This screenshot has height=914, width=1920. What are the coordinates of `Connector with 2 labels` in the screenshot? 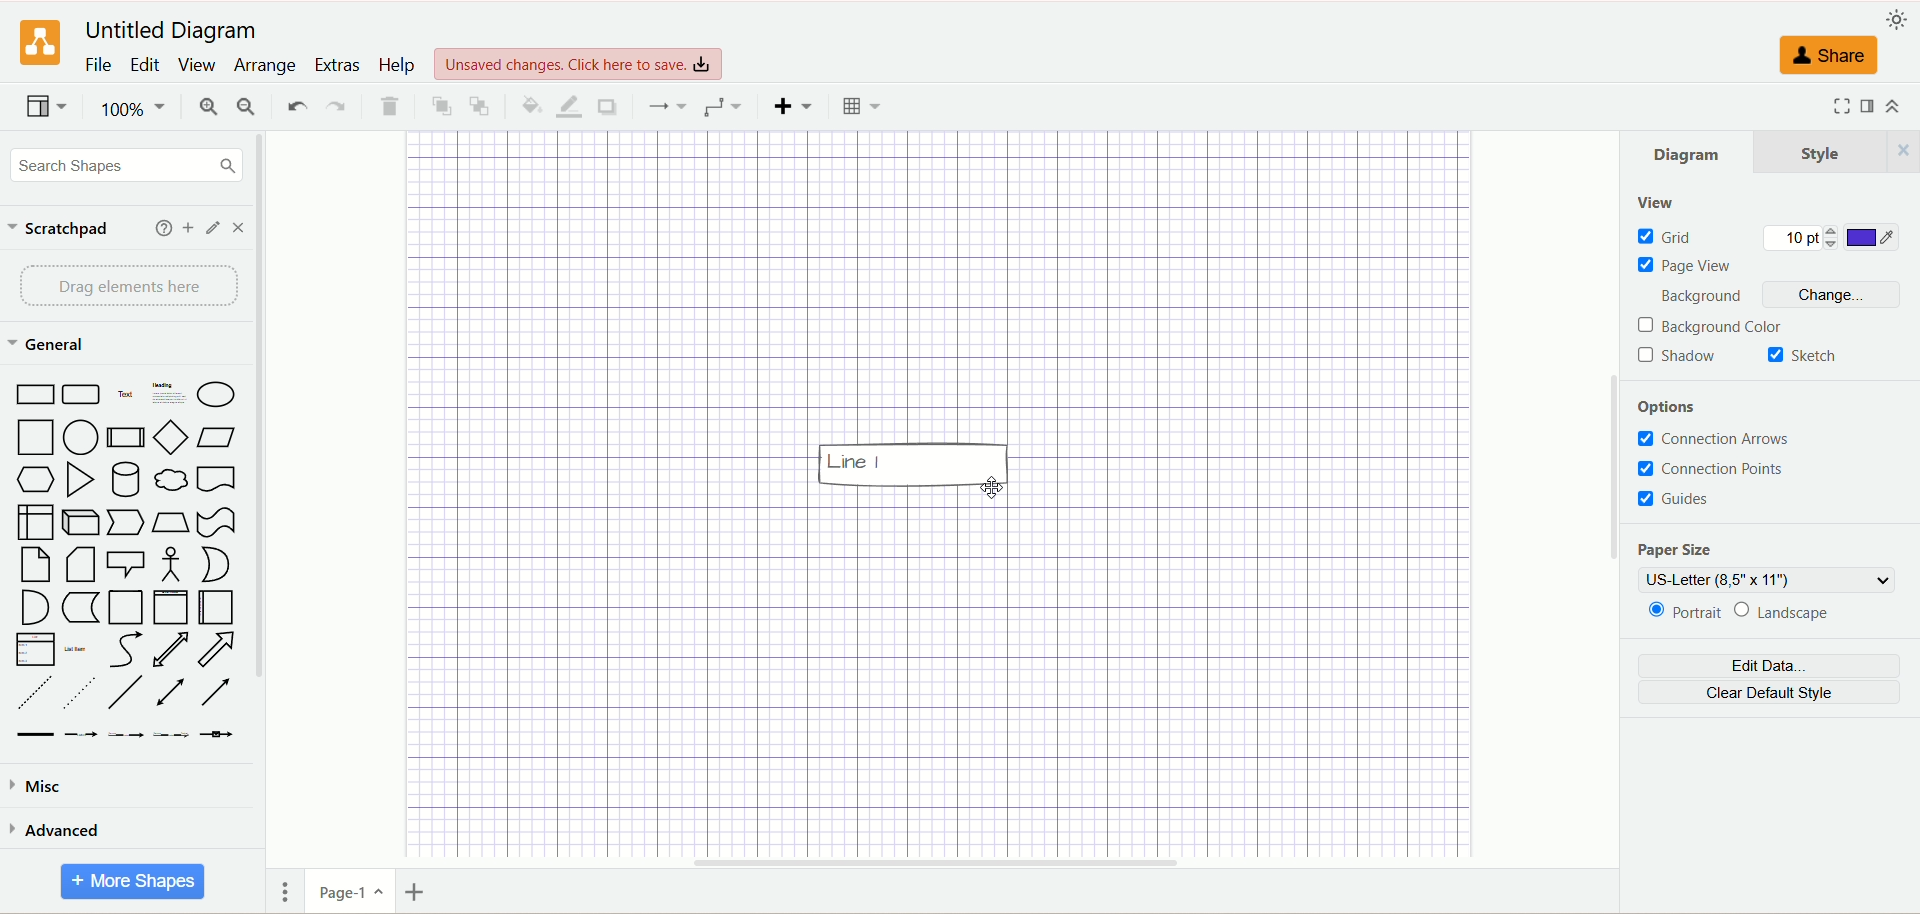 It's located at (123, 736).